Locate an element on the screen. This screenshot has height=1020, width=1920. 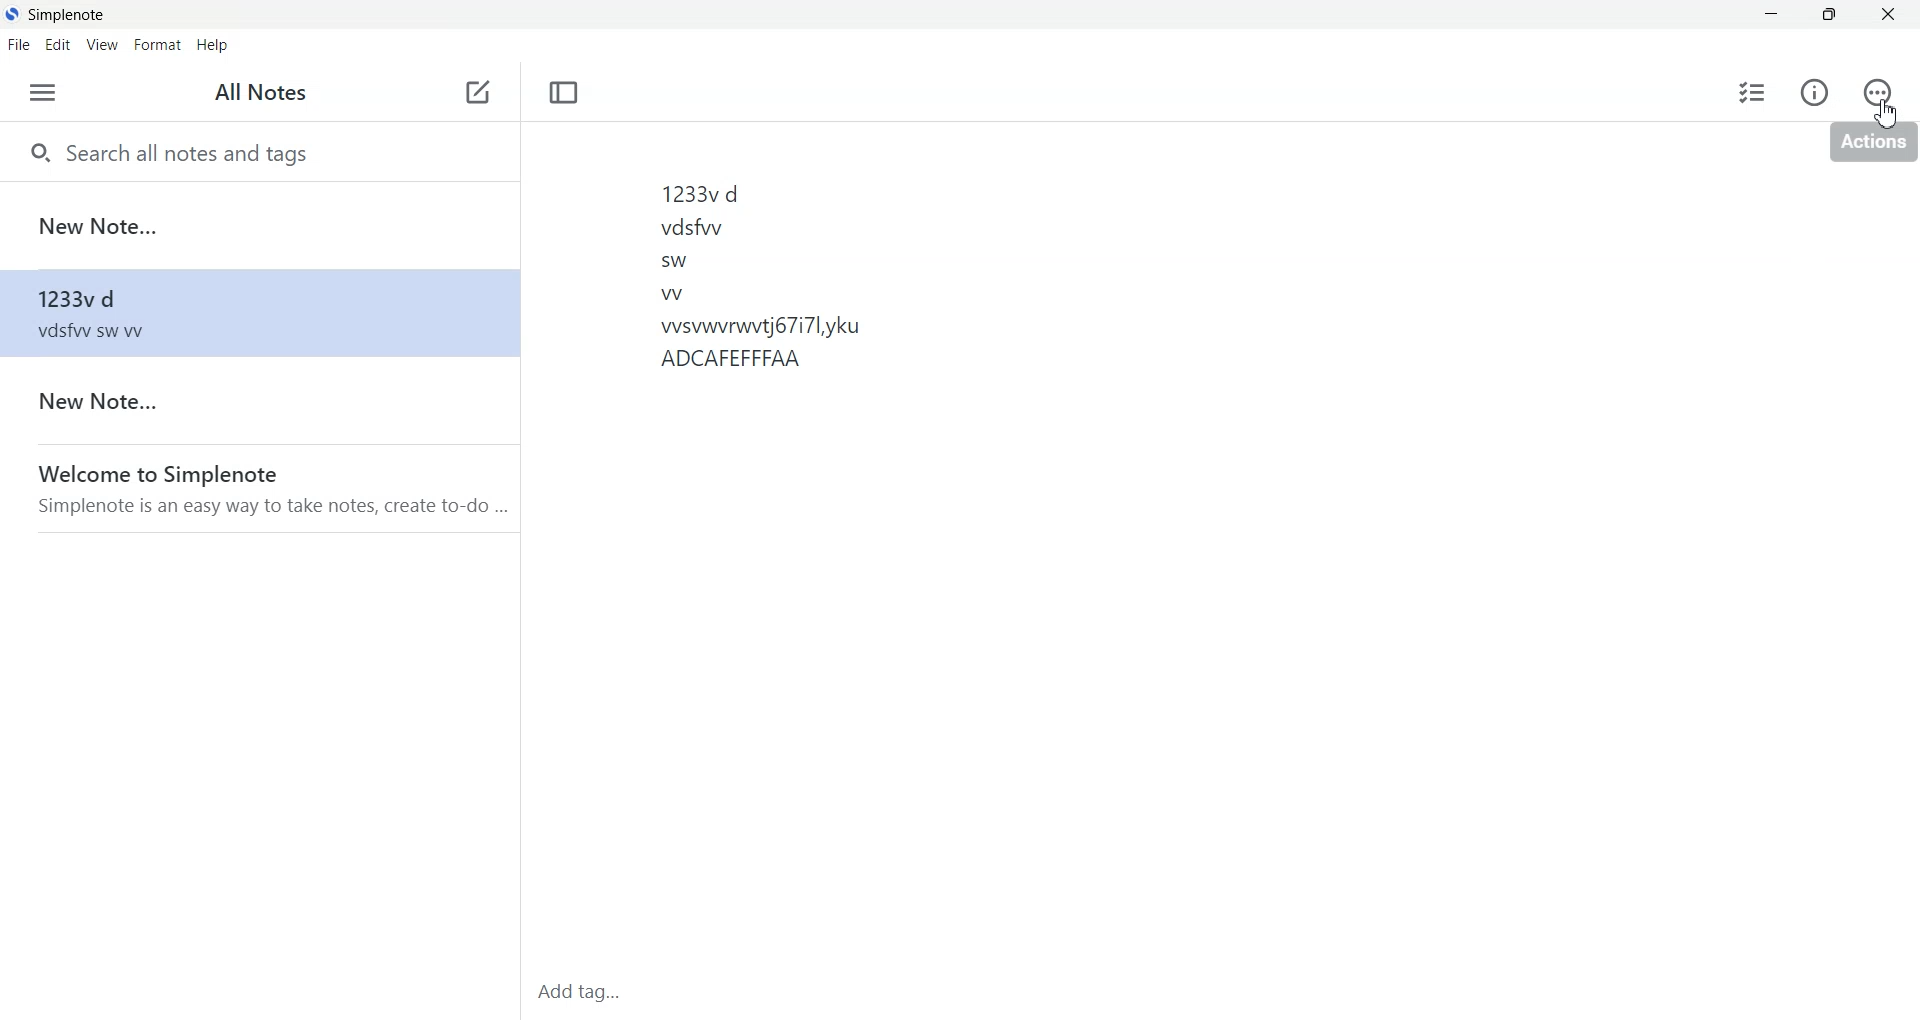
New Note is located at coordinates (259, 226).